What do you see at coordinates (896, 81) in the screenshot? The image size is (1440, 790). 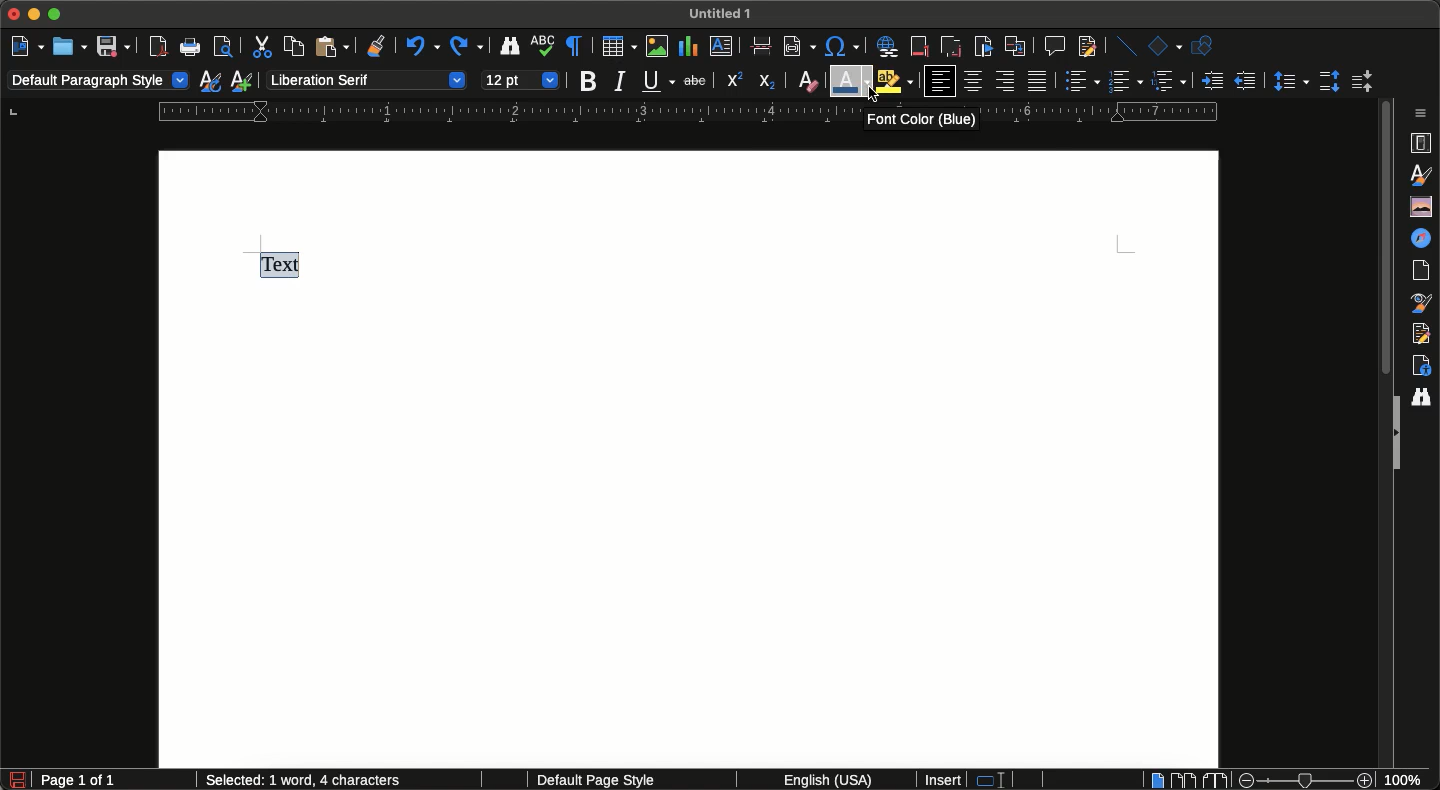 I see `Highlight color` at bounding box center [896, 81].